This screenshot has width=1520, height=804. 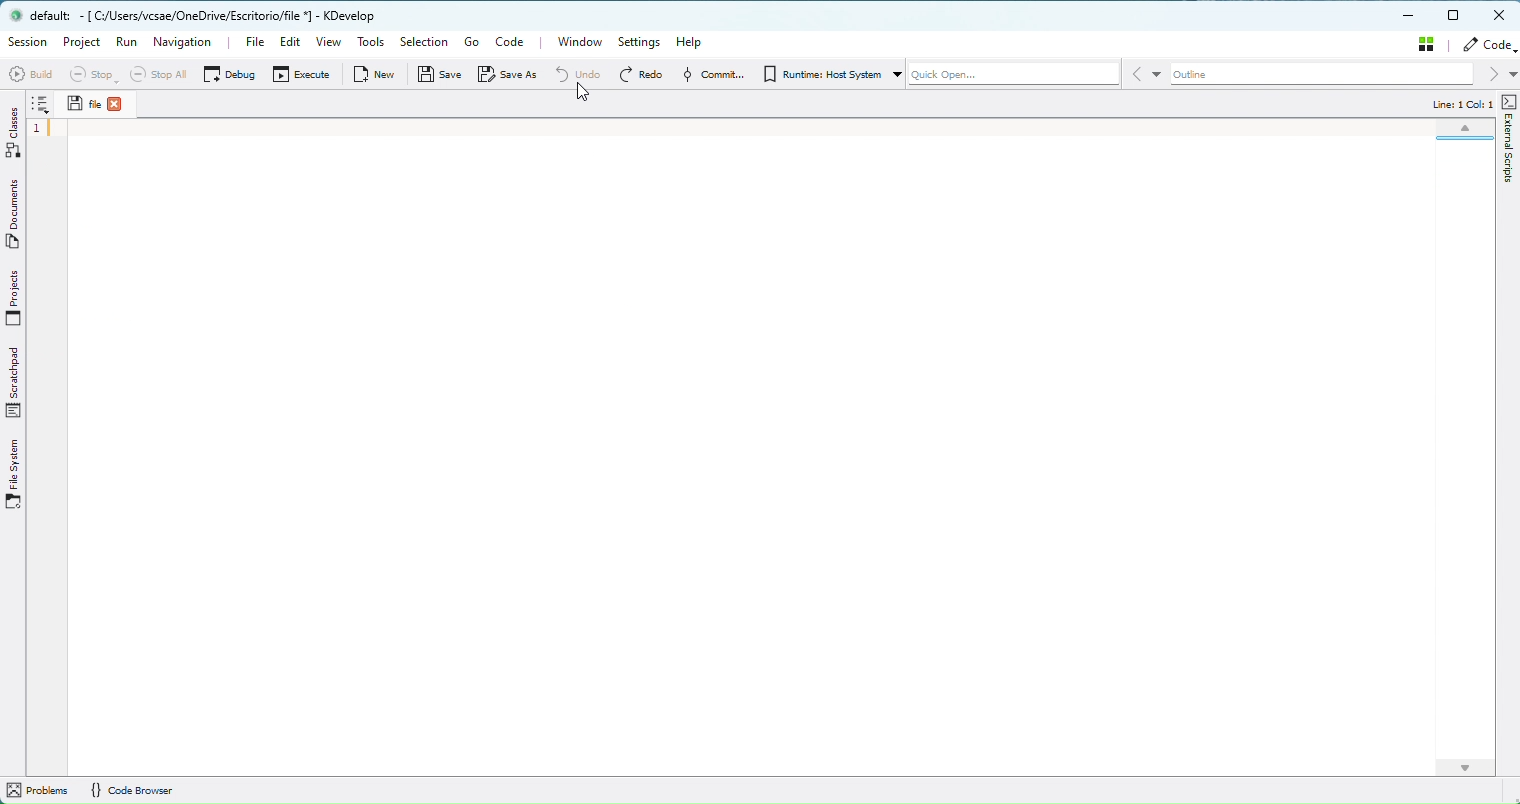 I want to click on RunTime, so click(x=824, y=76).